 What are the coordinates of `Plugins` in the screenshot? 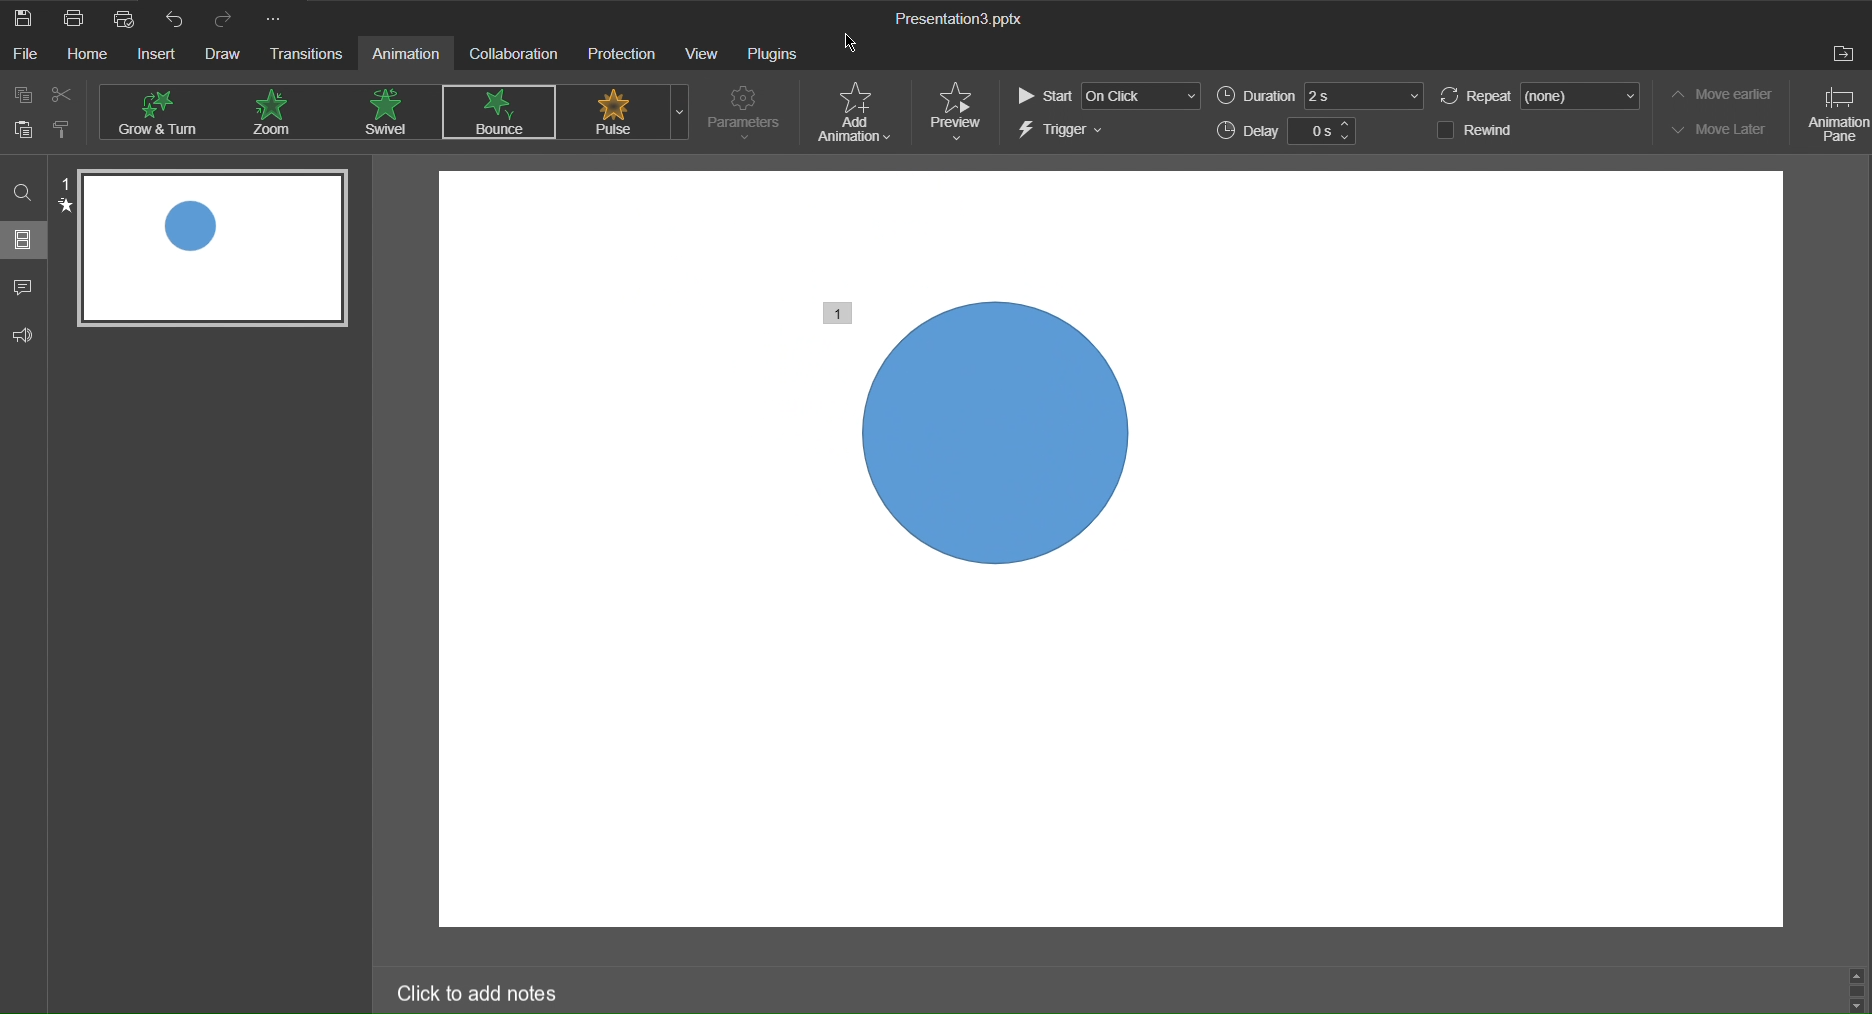 It's located at (769, 55).